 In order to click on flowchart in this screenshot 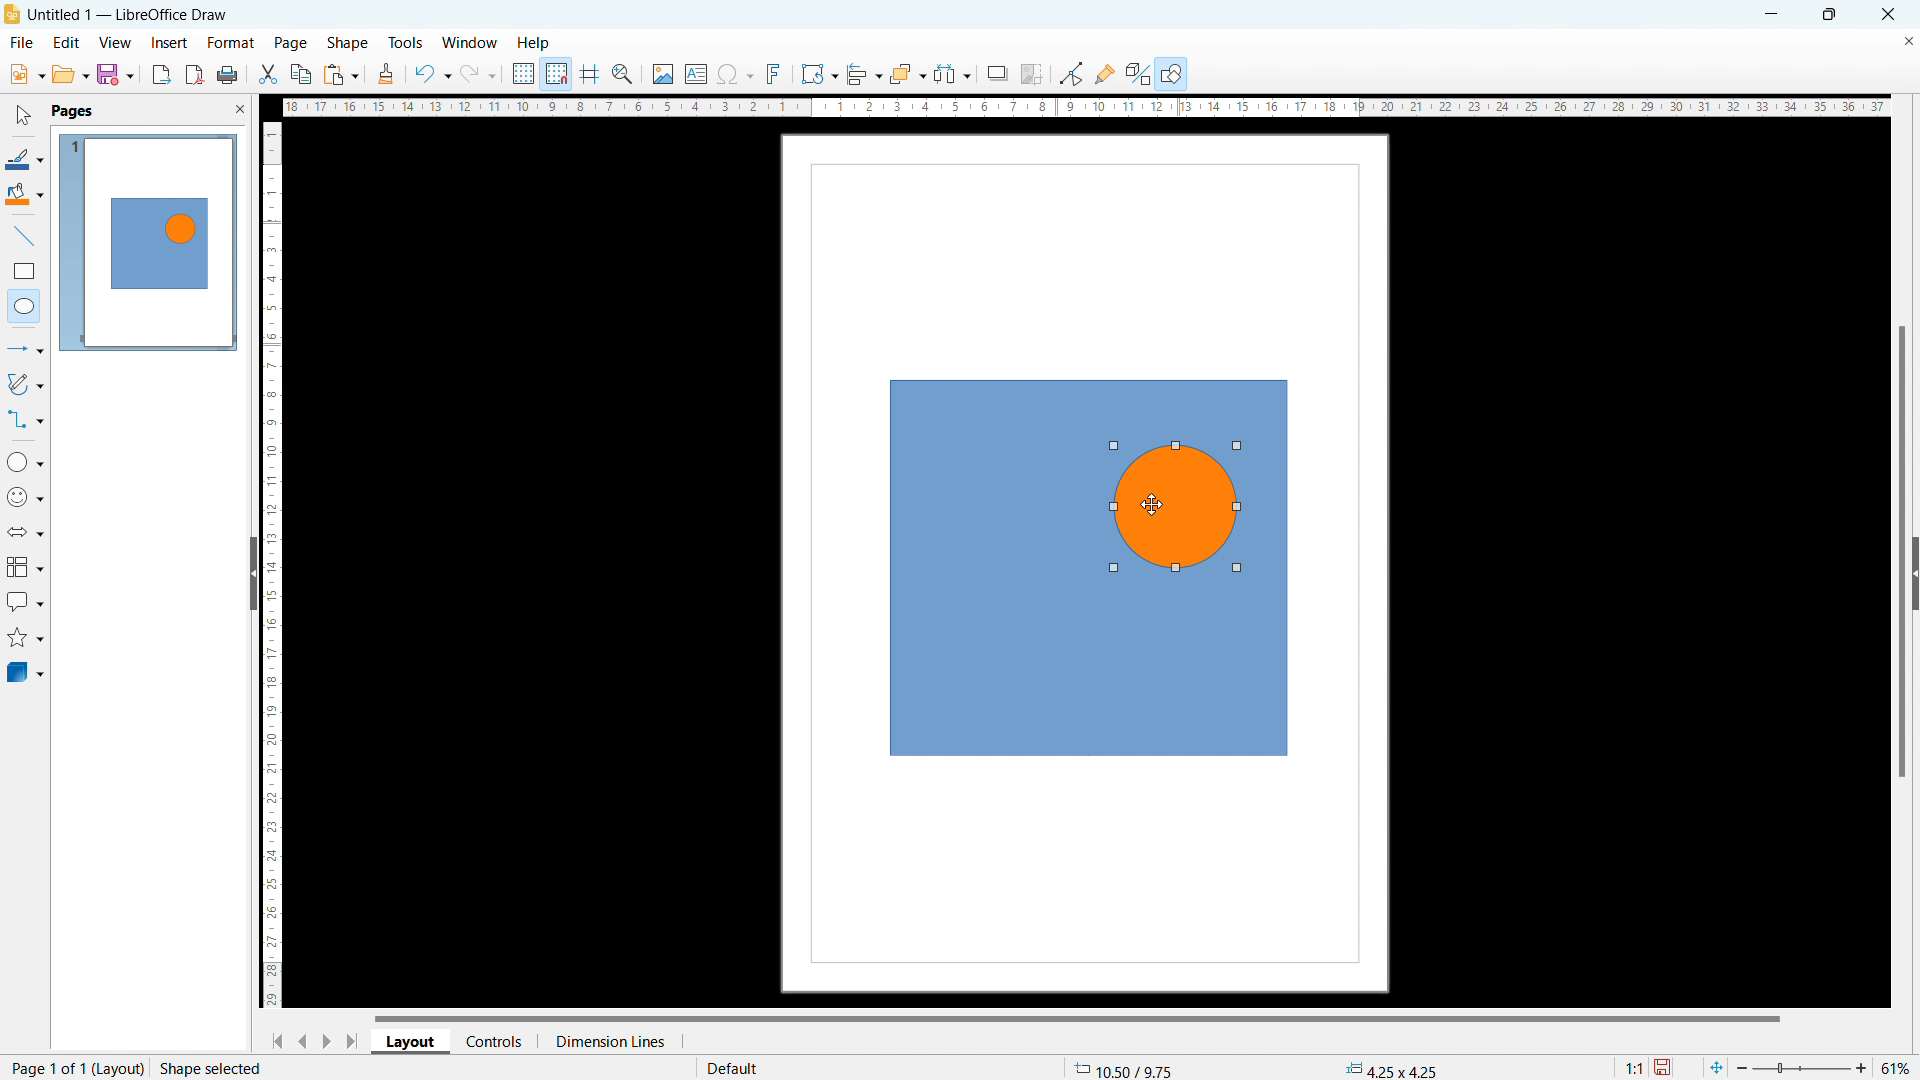, I will do `click(26, 567)`.